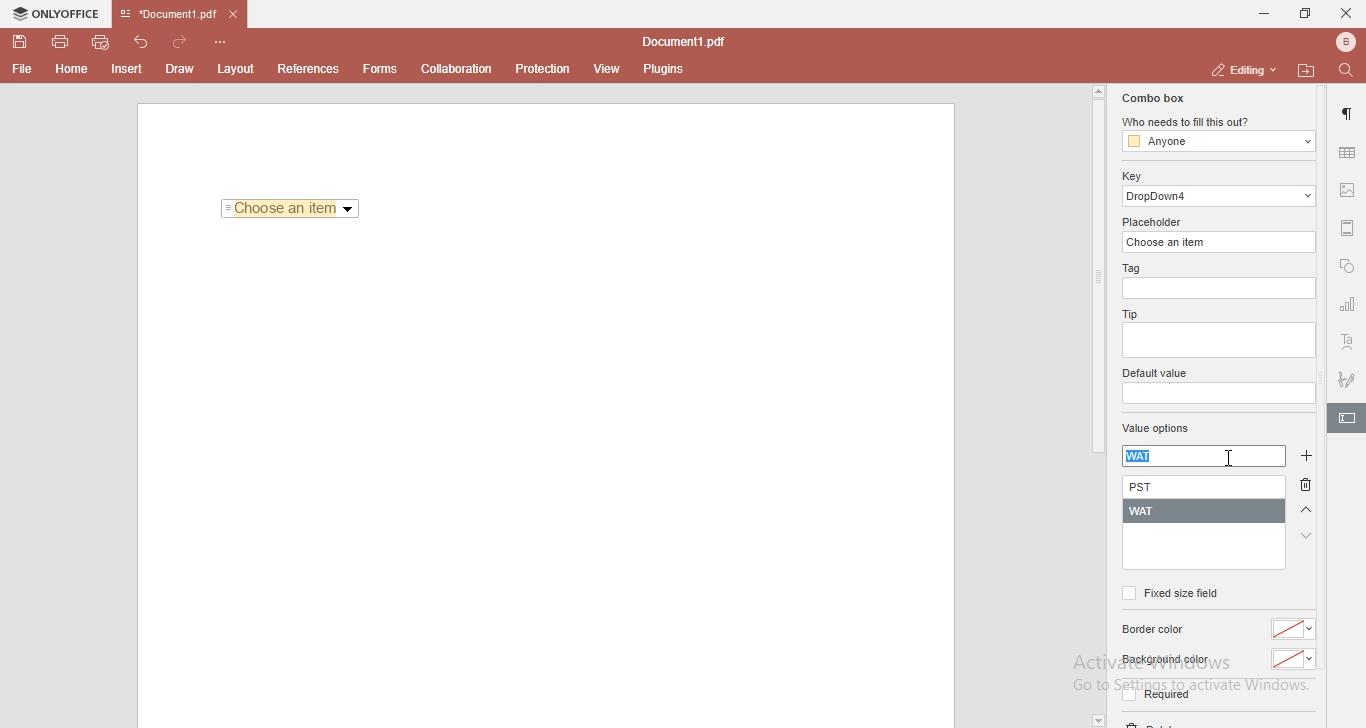 The height and width of the screenshot is (728, 1366). What do you see at coordinates (1155, 222) in the screenshot?
I see `placeholder` at bounding box center [1155, 222].